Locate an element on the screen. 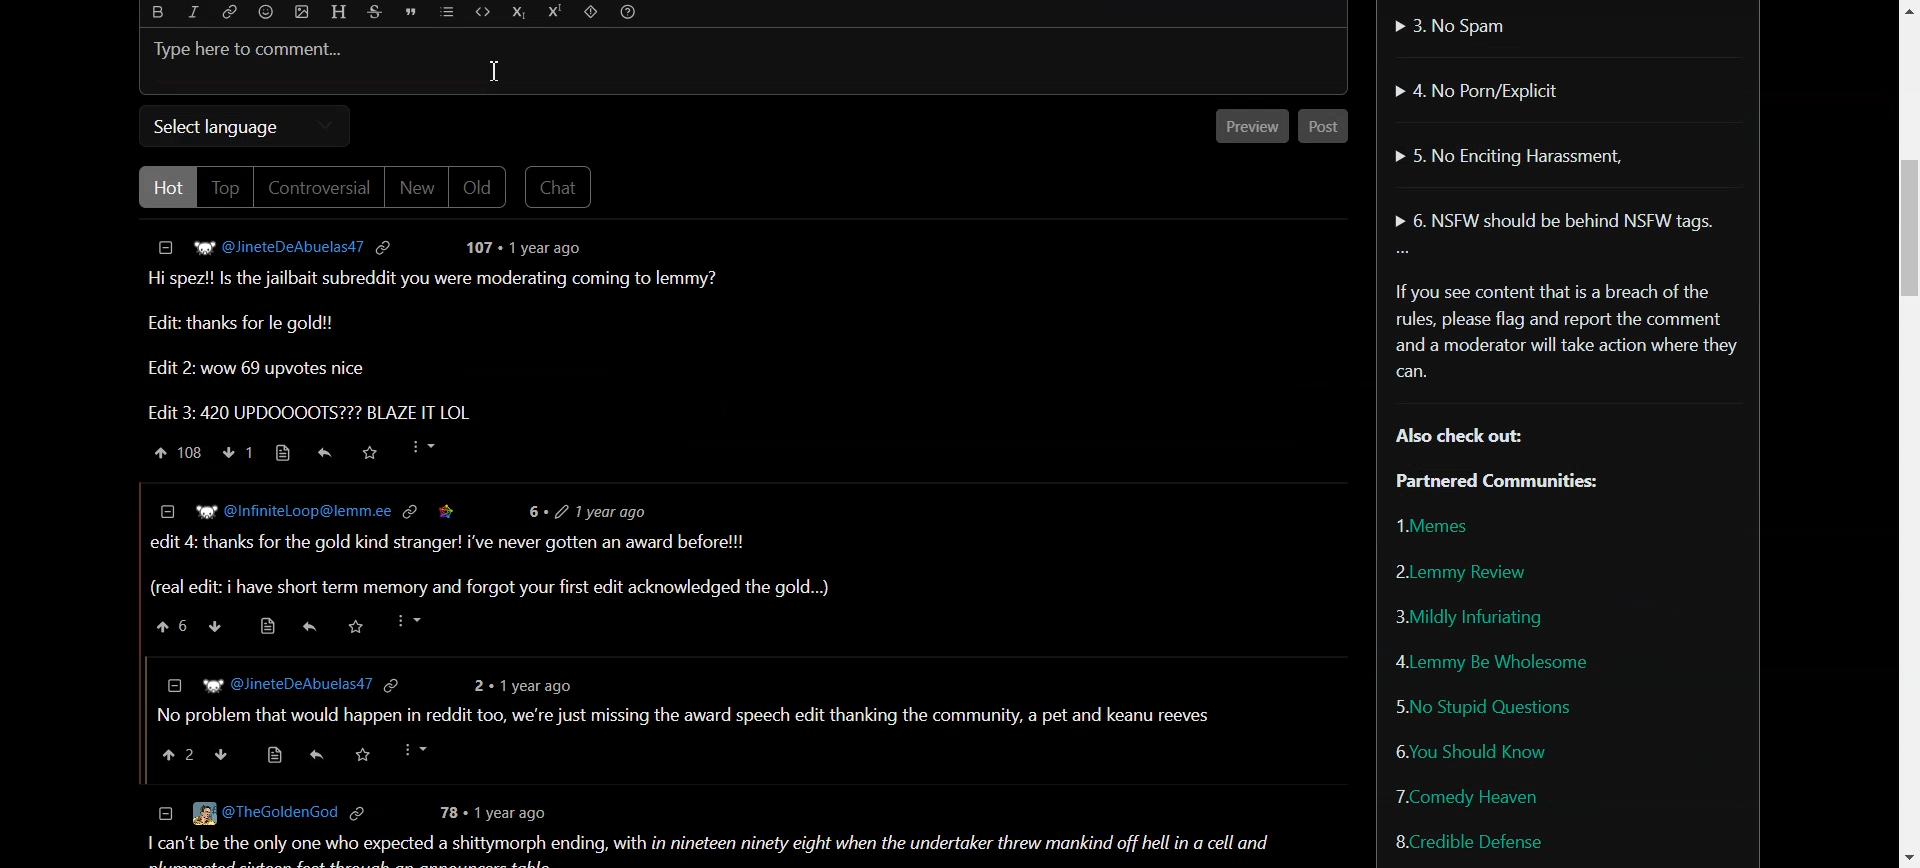 This screenshot has width=1920, height=868. Credible Defense is located at coordinates (1463, 840).